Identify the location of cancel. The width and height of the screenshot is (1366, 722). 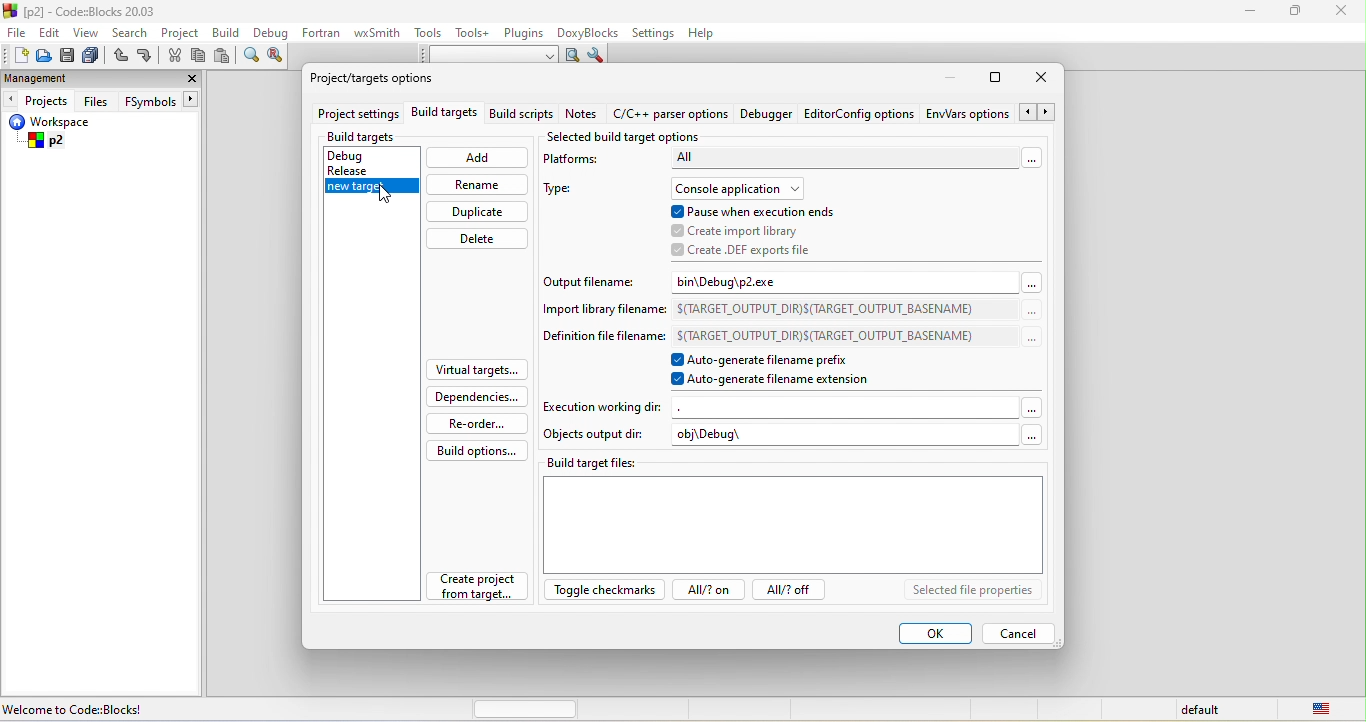
(1020, 633).